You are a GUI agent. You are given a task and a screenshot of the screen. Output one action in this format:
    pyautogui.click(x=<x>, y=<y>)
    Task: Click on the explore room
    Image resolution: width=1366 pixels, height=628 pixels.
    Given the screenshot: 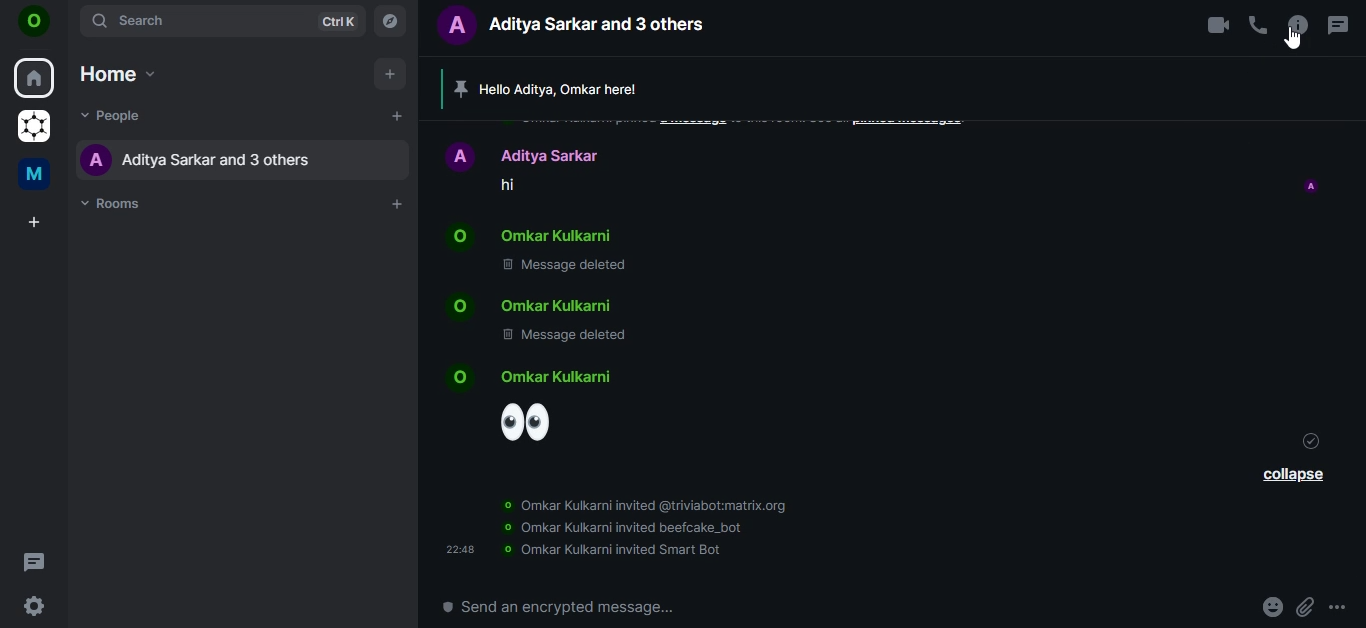 What is the action you would take?
    pyautogui.click(x=393, y=20)
    